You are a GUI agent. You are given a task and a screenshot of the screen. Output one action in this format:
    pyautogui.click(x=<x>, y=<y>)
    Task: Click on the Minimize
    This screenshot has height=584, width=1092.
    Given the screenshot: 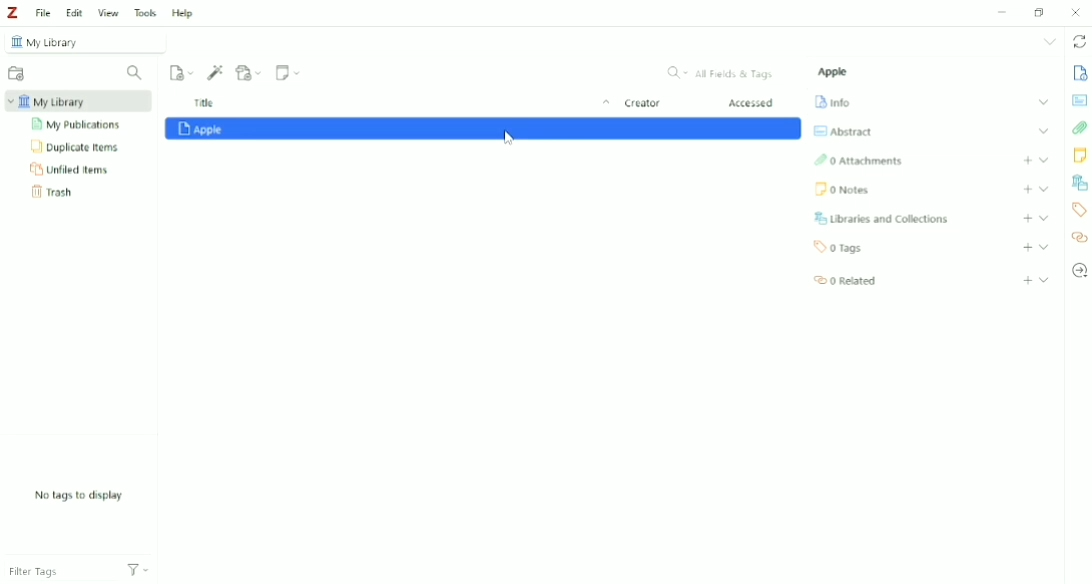 What is the action you would take?
    pyautogui.click(x=1004, y=11)
    